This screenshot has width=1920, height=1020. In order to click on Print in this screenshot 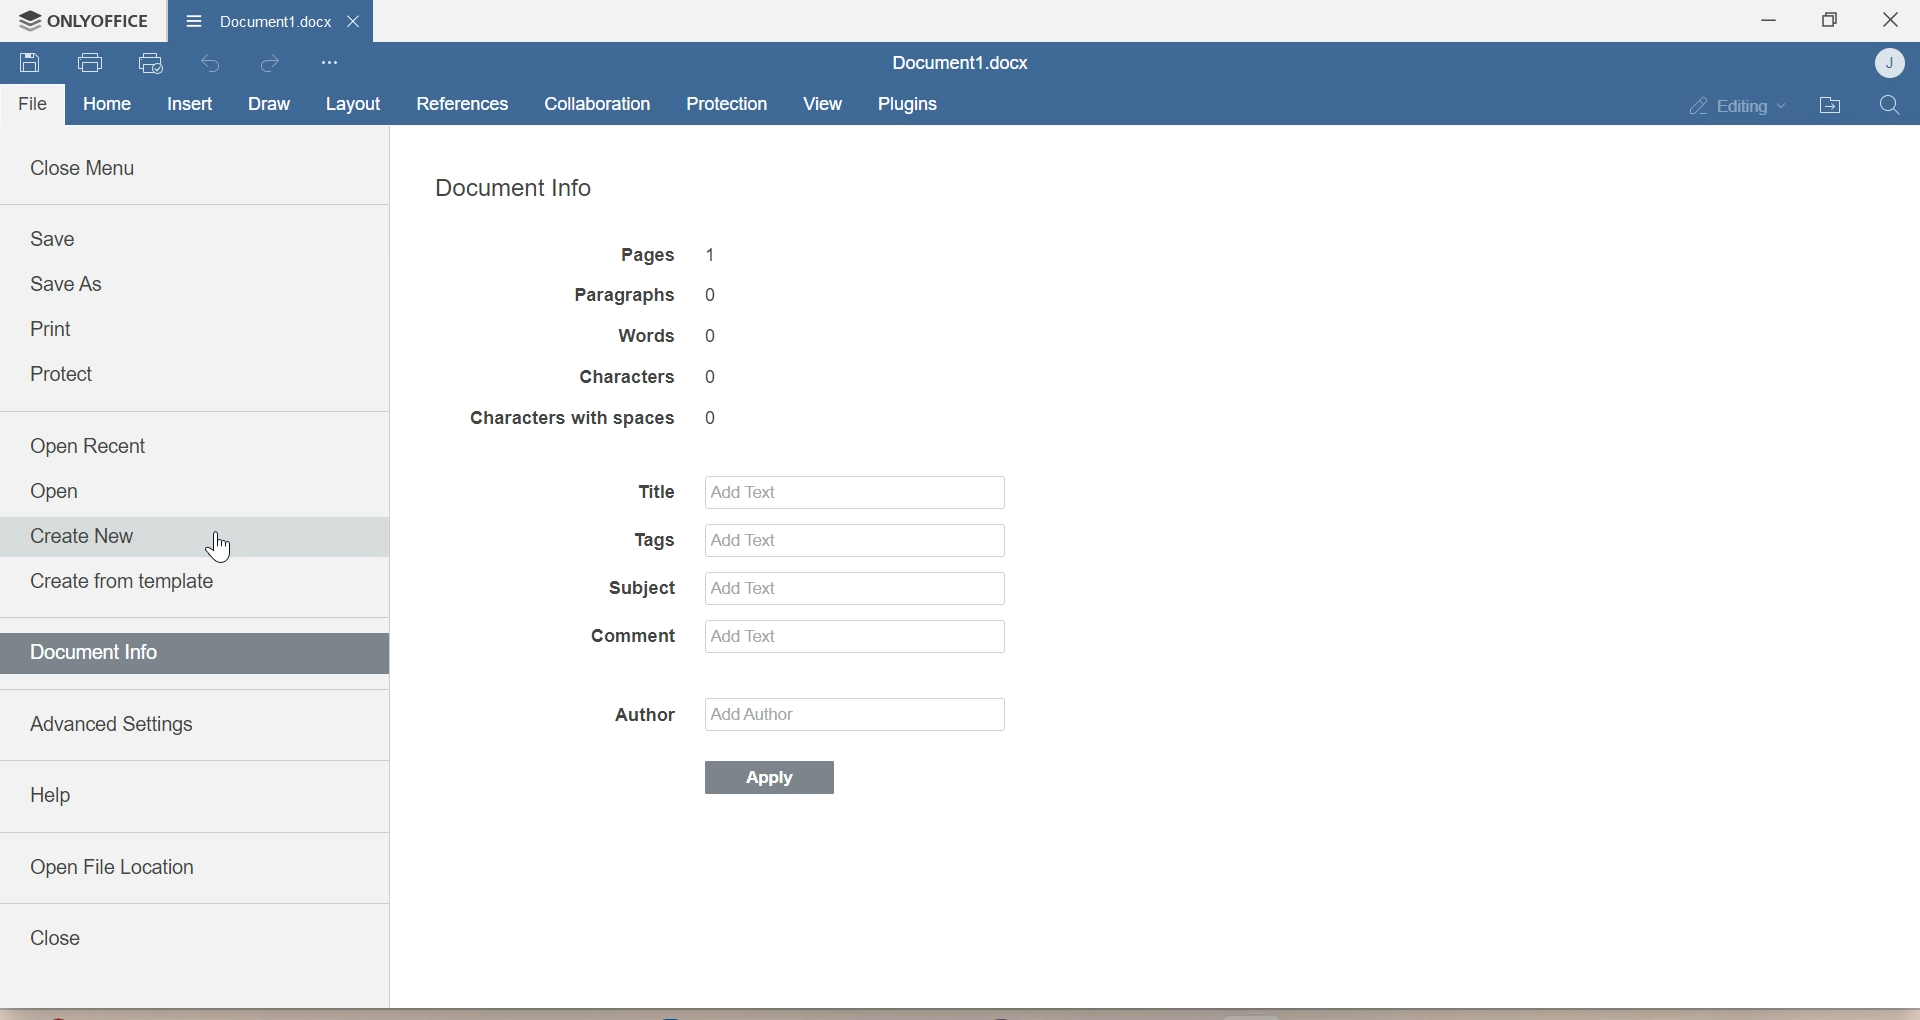, I will do `click(65, 327)`.